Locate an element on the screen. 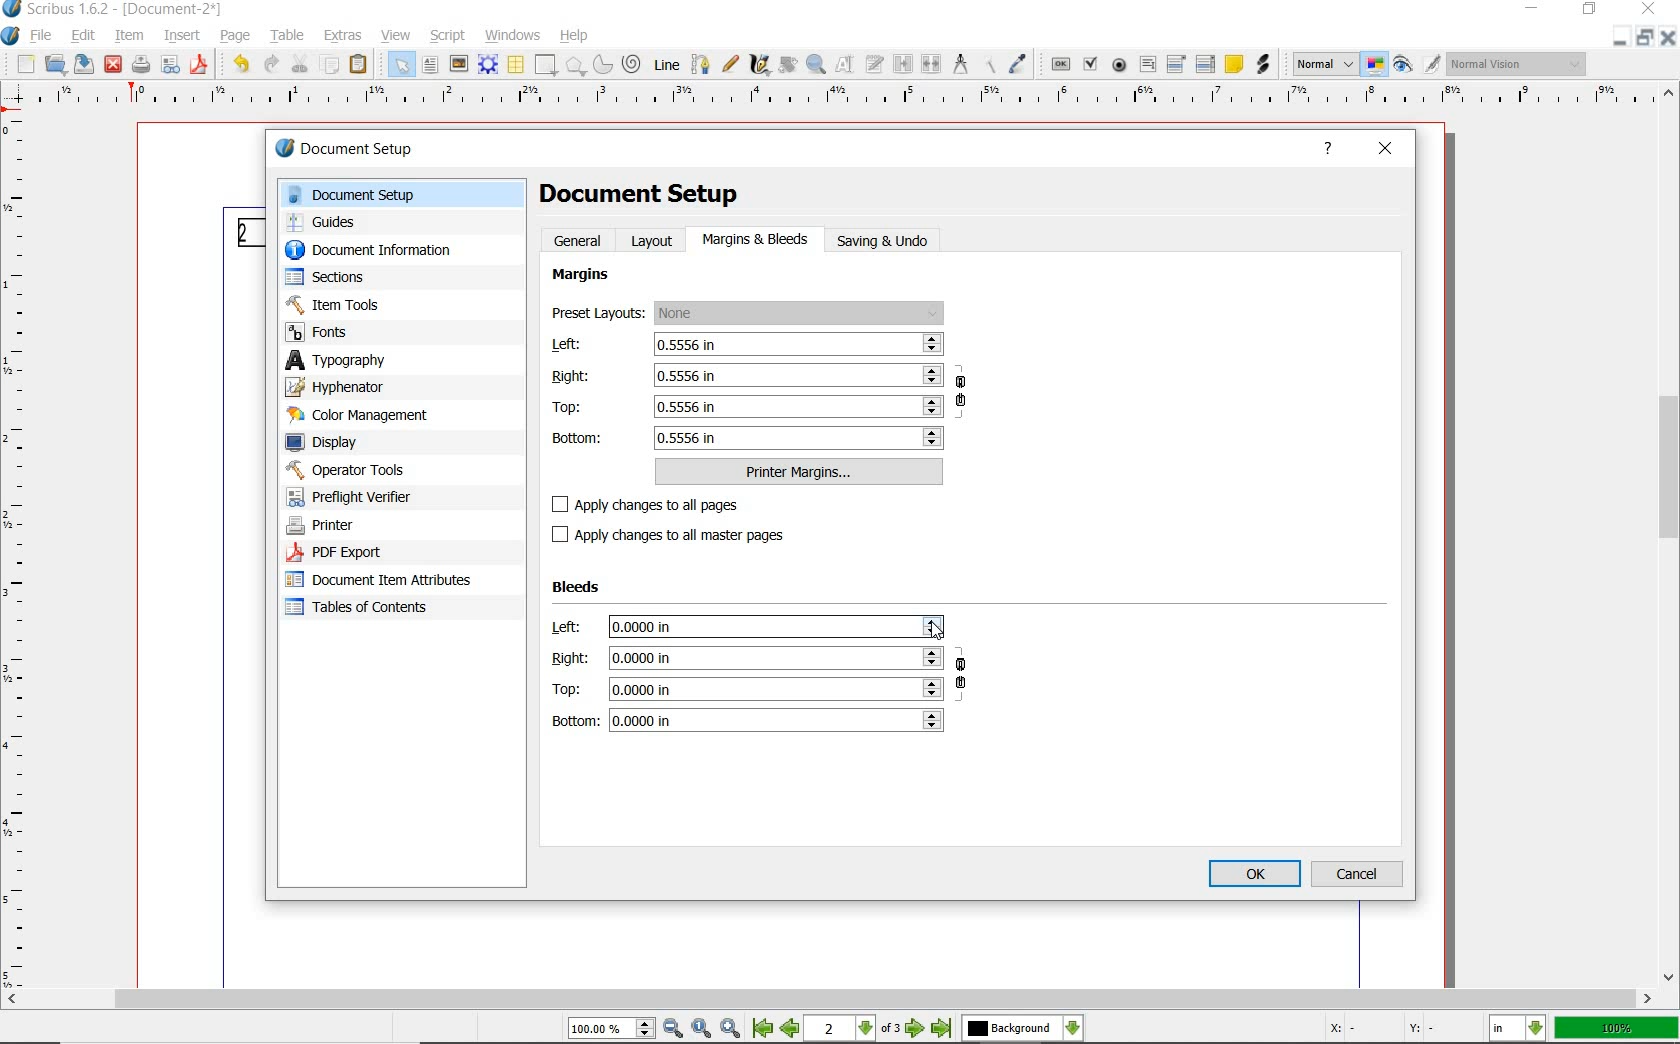  line is located at coordinates (668, 64).